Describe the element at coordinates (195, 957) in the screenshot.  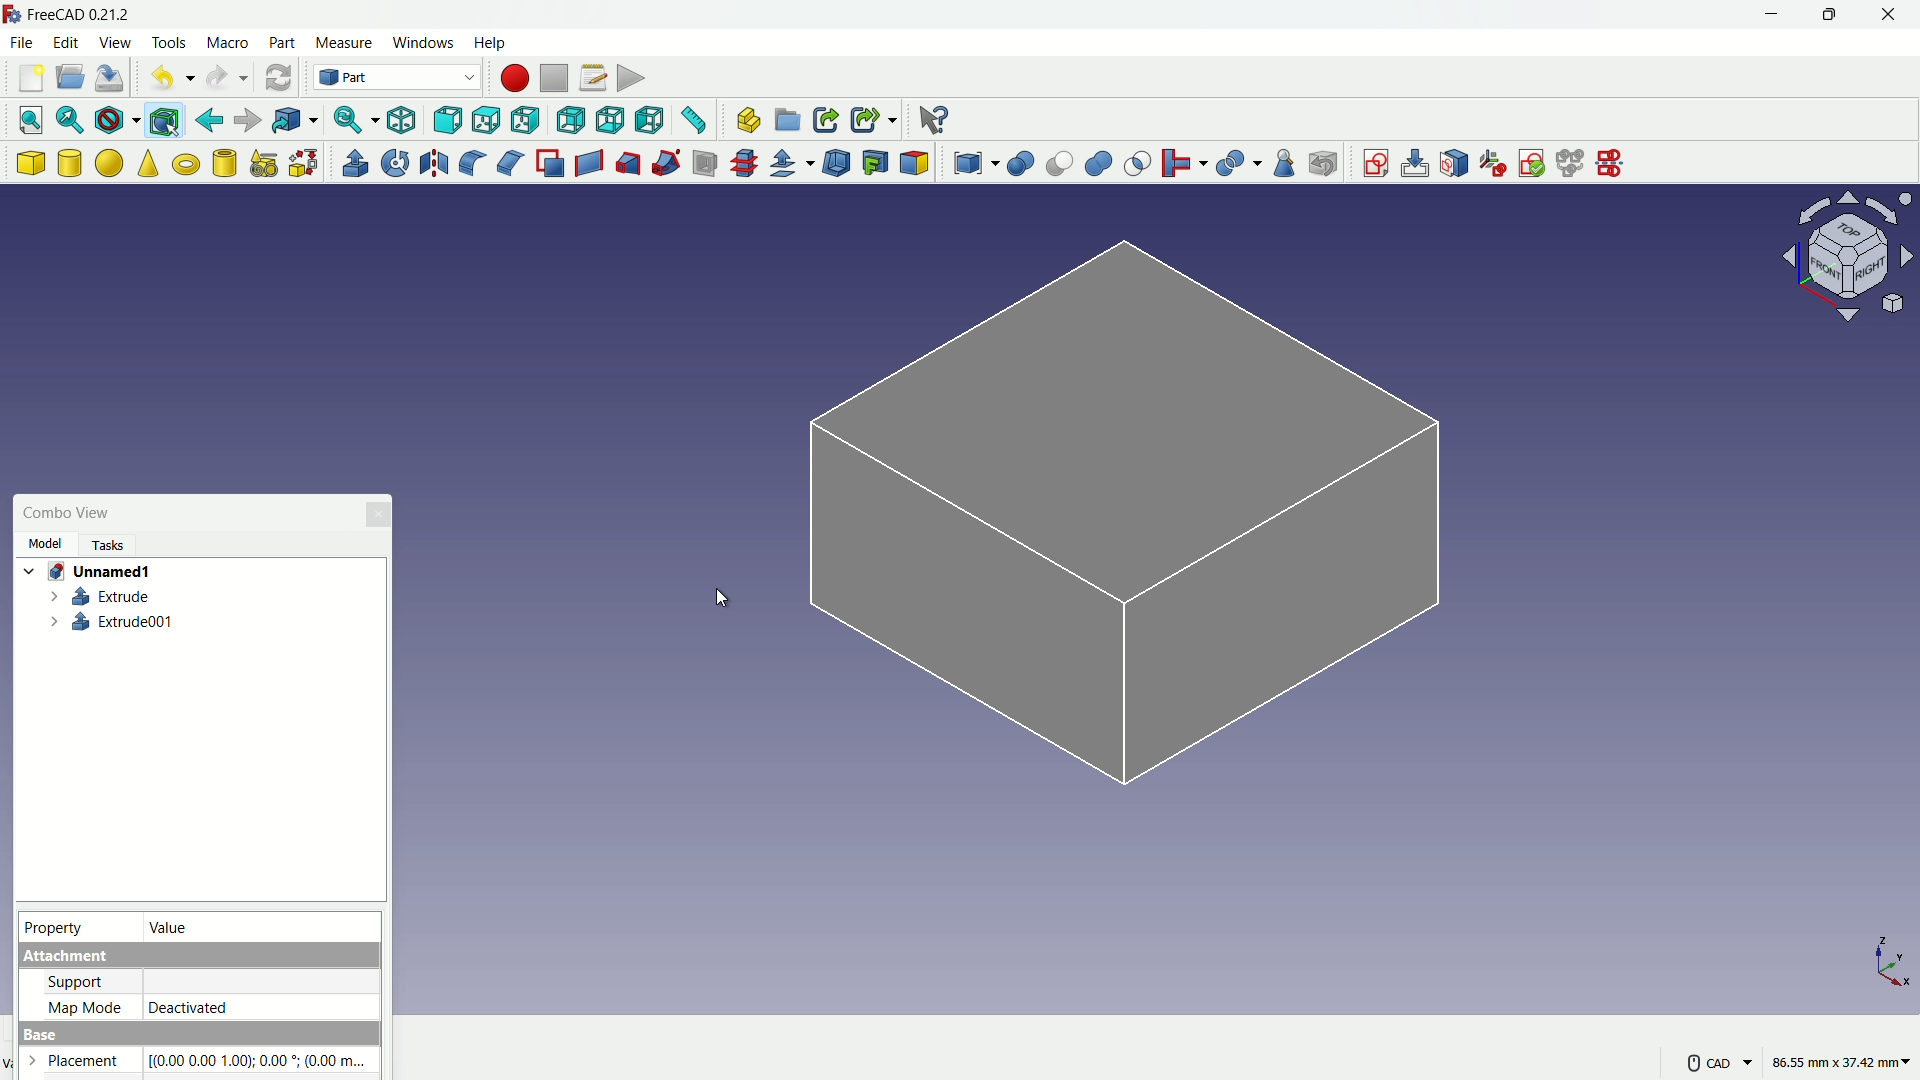
I see `Attachment` at that location.